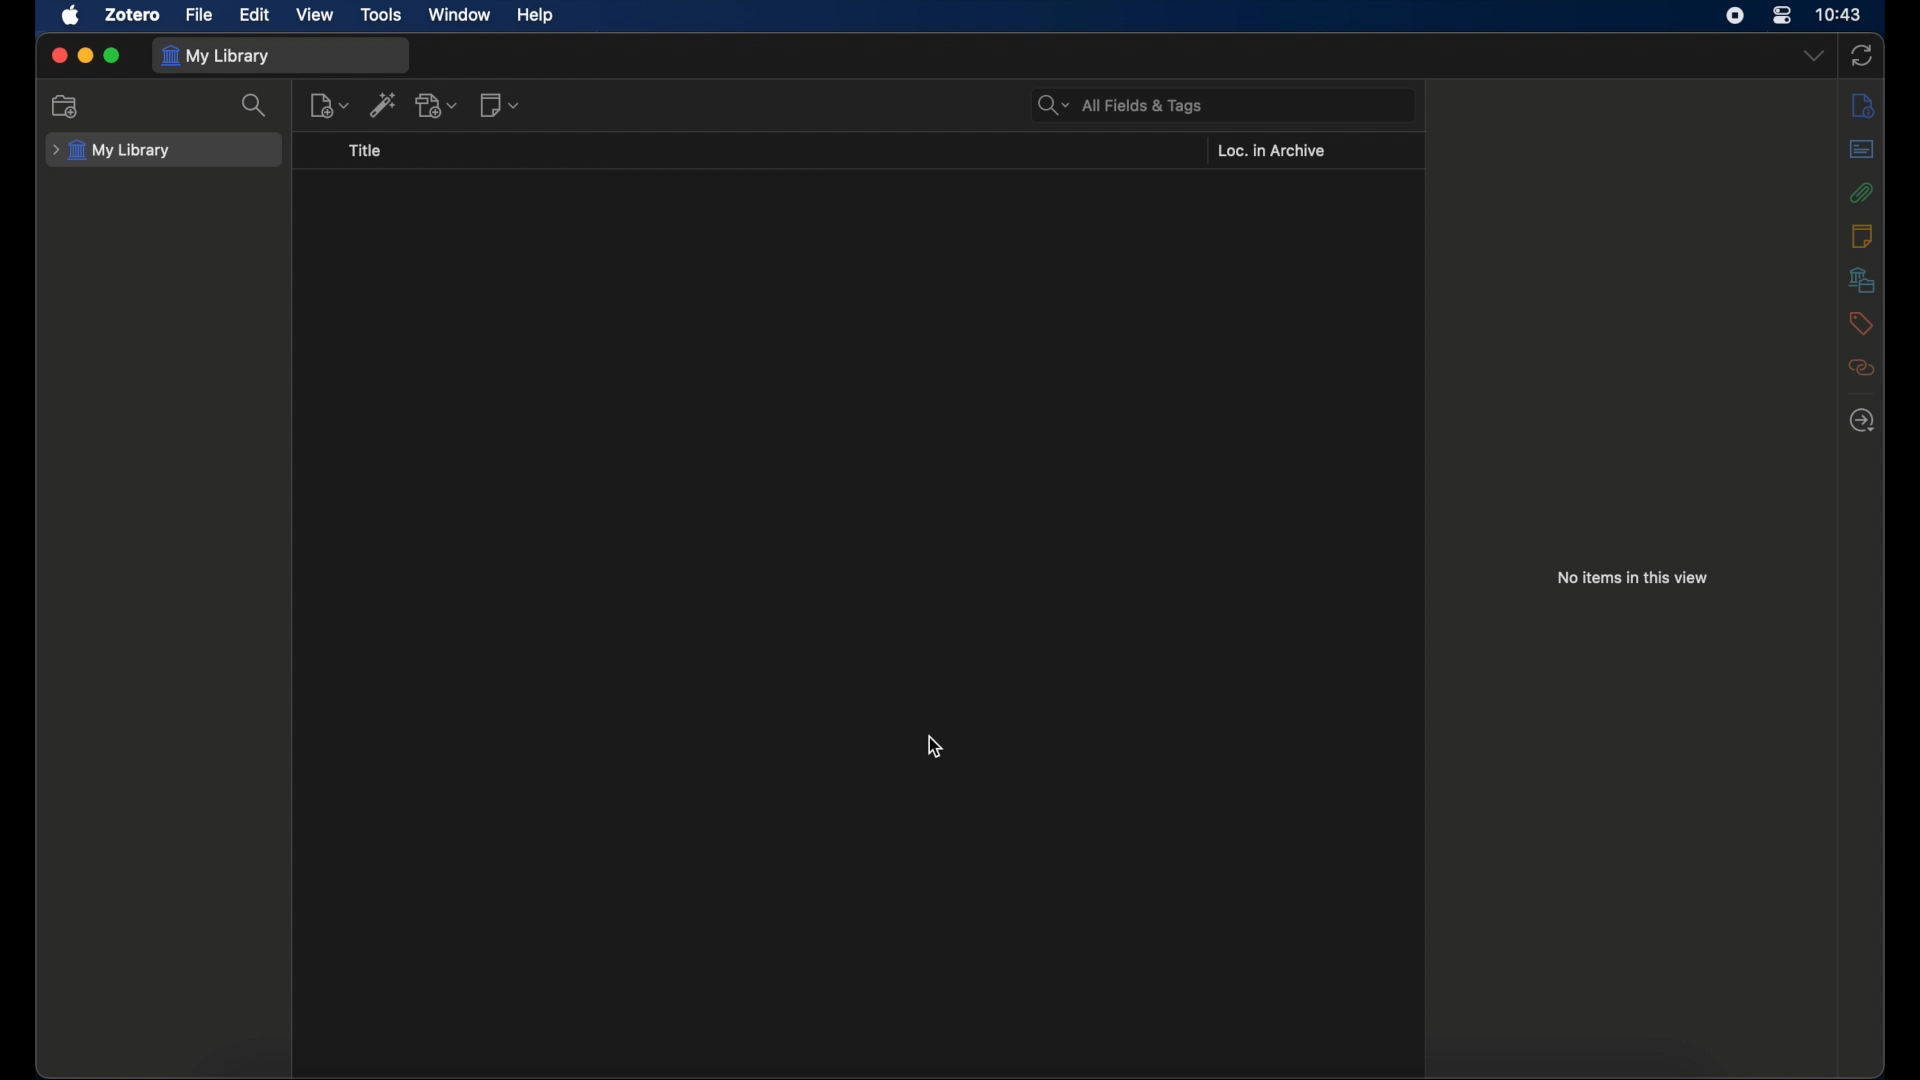 Image resolution: width=1920 pixels, height=1080 pixels. I want to click on notes, so click(1862, 236).